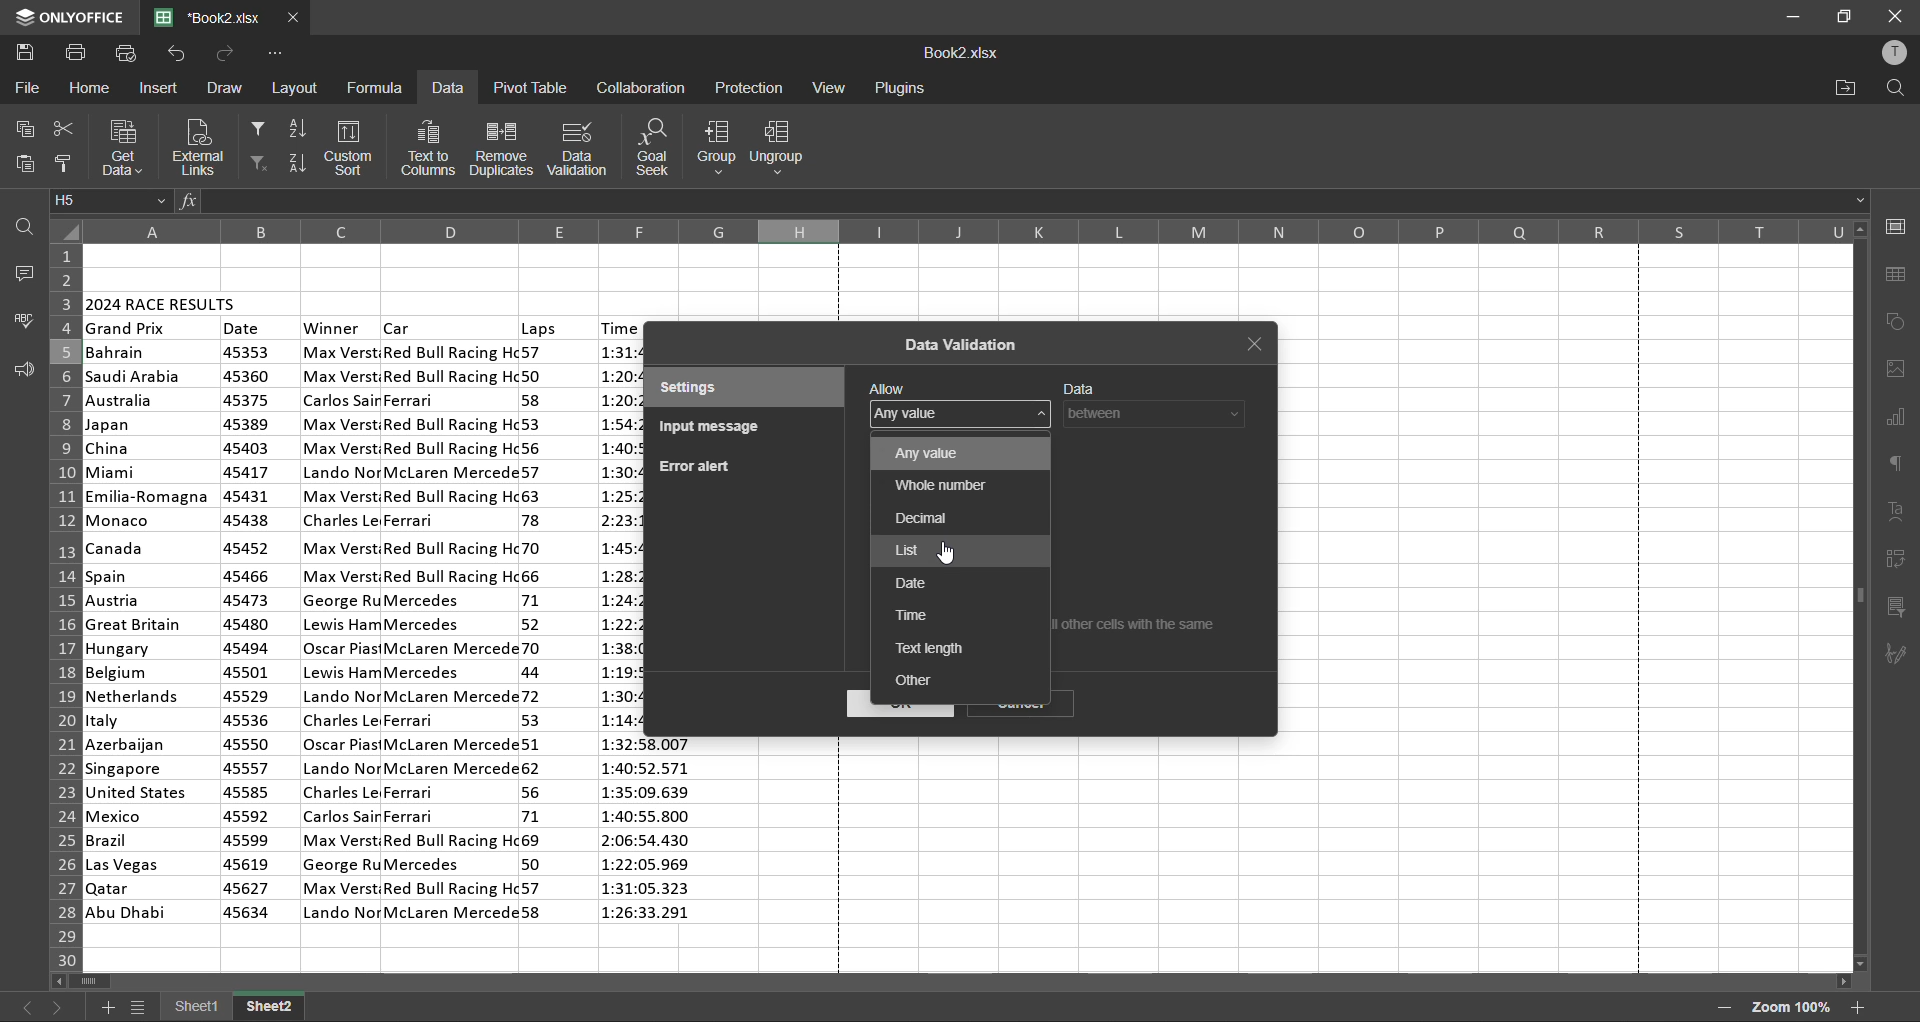  Describe the element at coordinates (1846, 88) in the screenshot. I see `open location` at that location.